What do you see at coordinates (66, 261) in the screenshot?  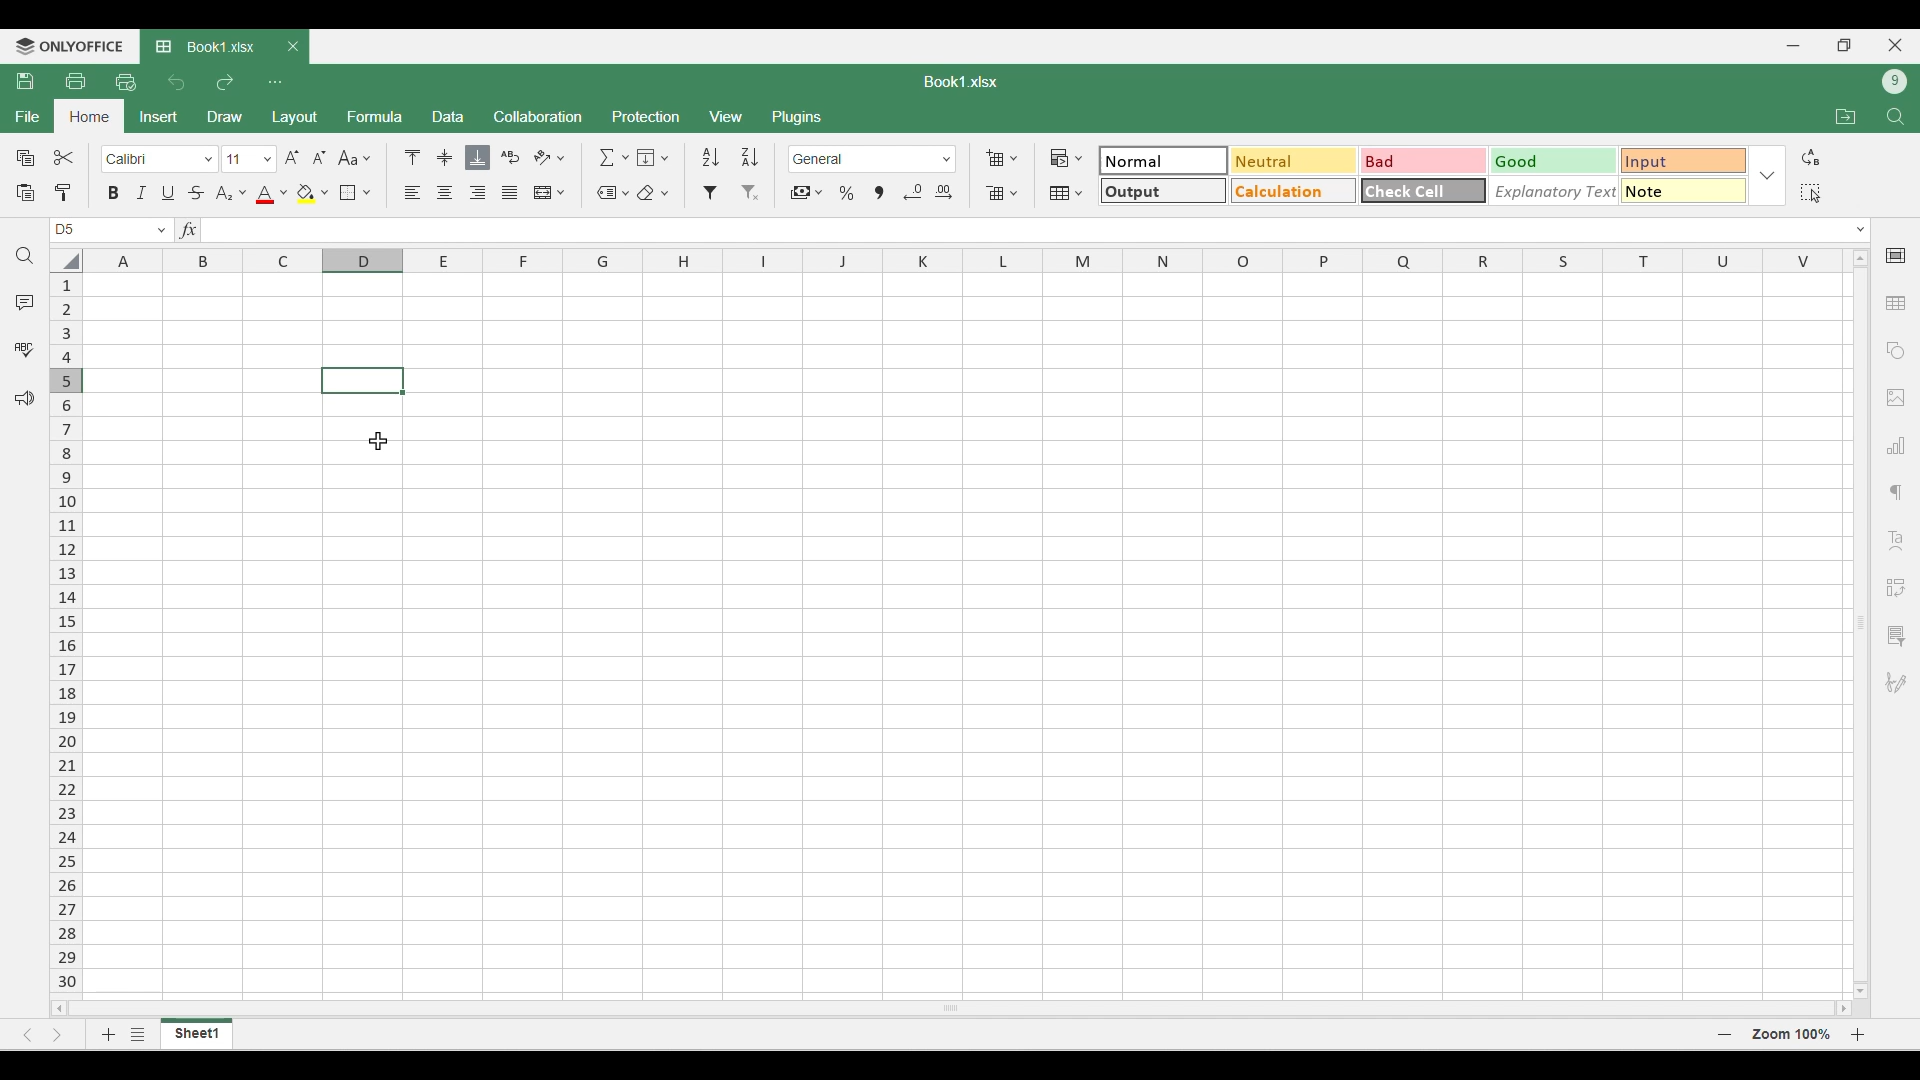 I see `Select all column and rows` at bounding box center [66, 261].